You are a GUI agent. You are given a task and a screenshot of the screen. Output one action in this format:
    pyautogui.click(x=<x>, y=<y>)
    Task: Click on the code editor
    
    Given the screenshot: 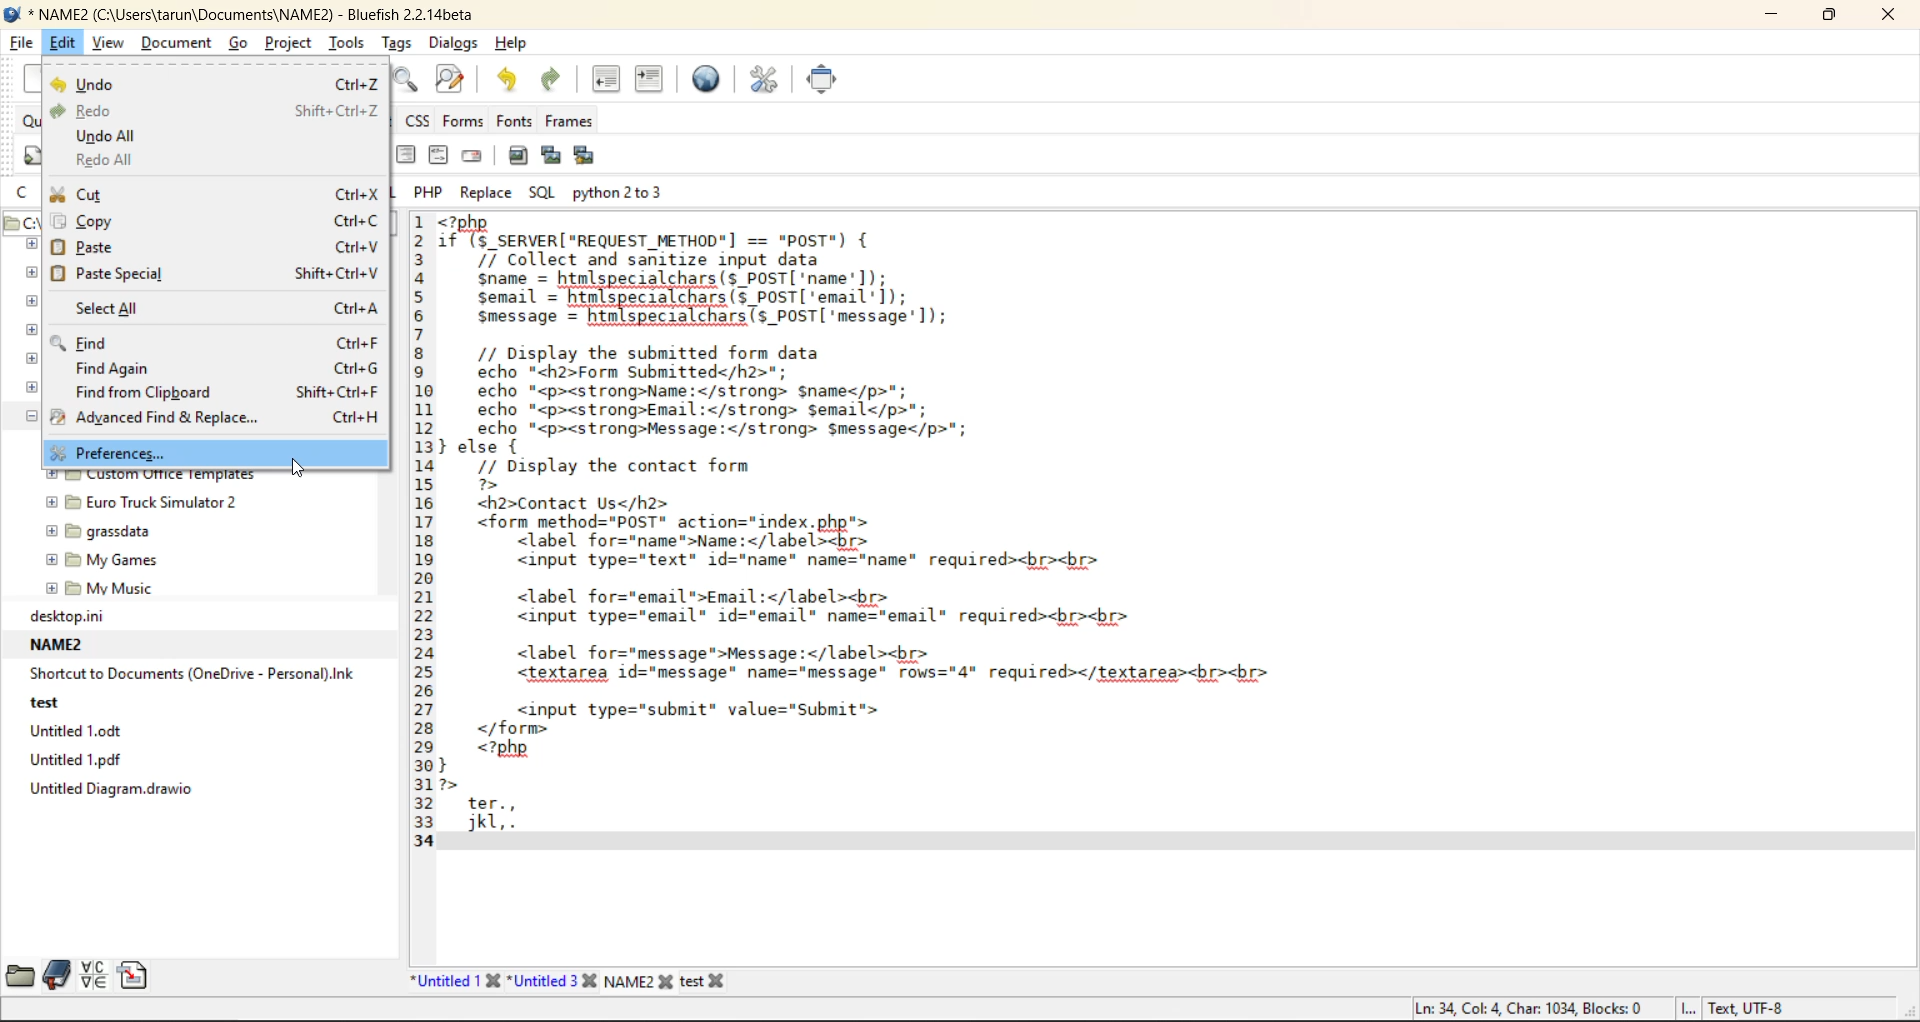 What is the action you would take?
    pyautogui.click(x=881, y=527)
    